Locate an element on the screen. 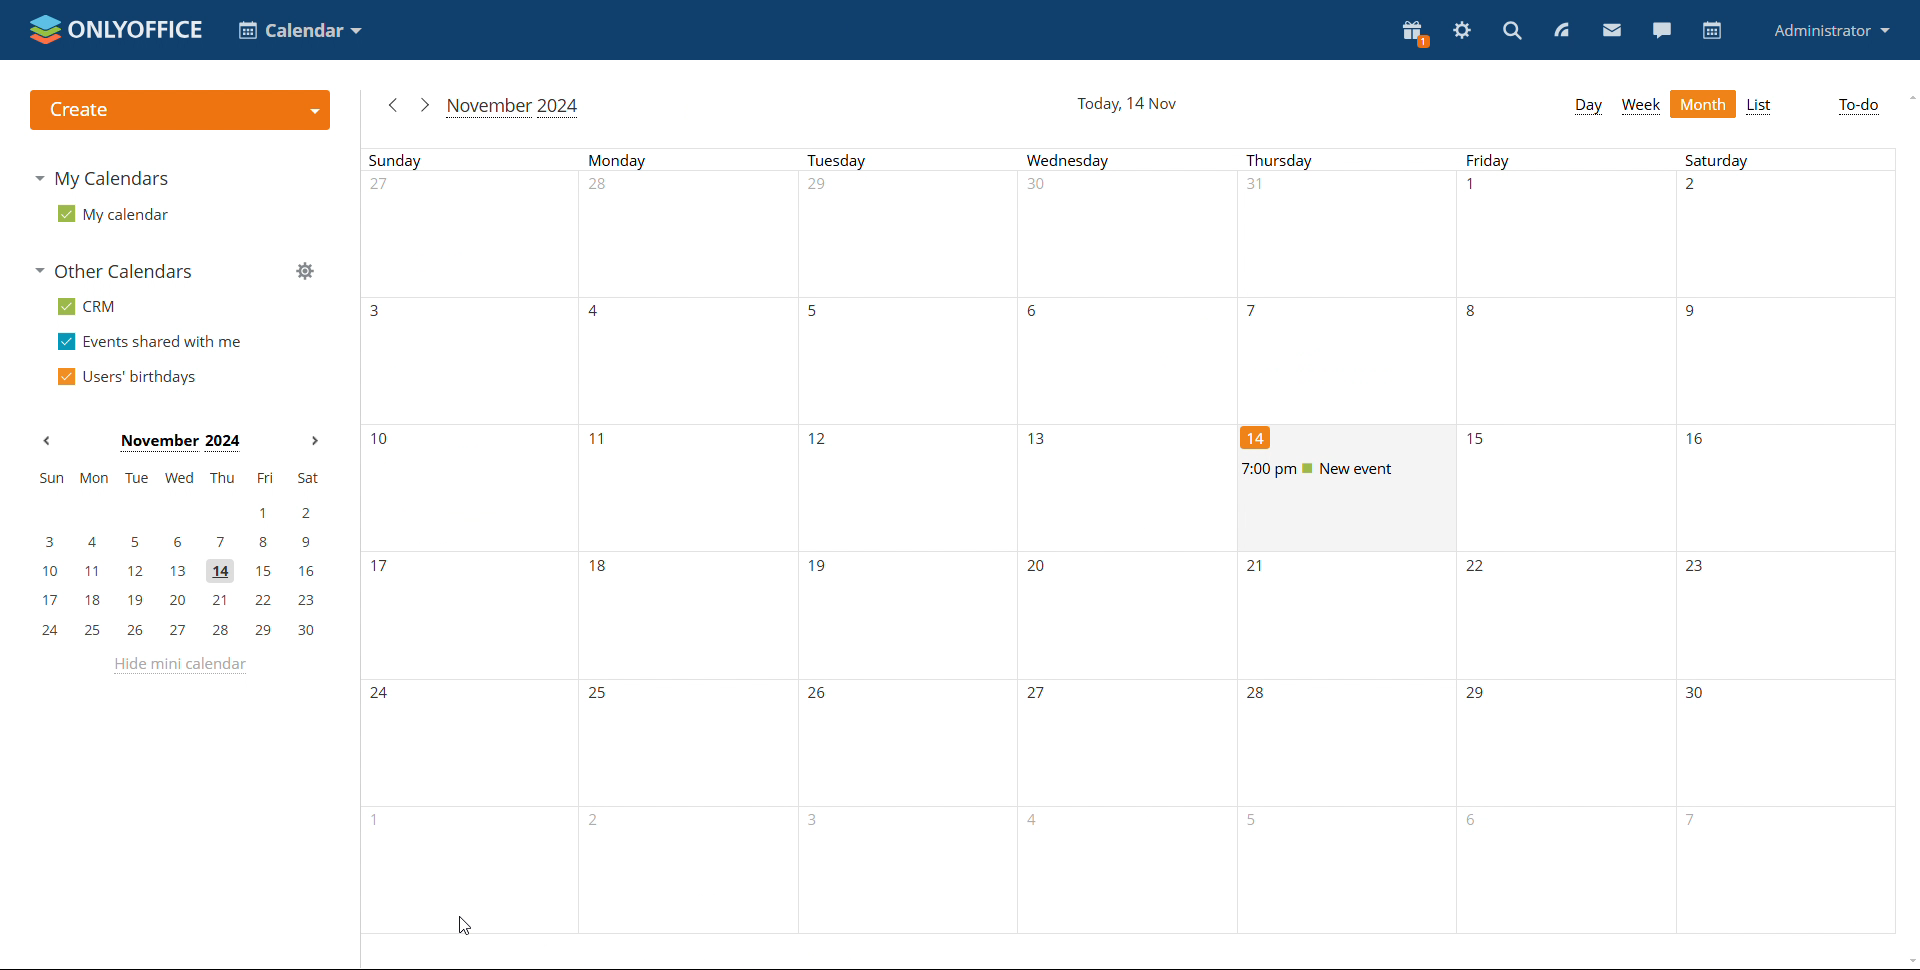 The image size is (1920, 970). number is located at coordinates (1037, 310).